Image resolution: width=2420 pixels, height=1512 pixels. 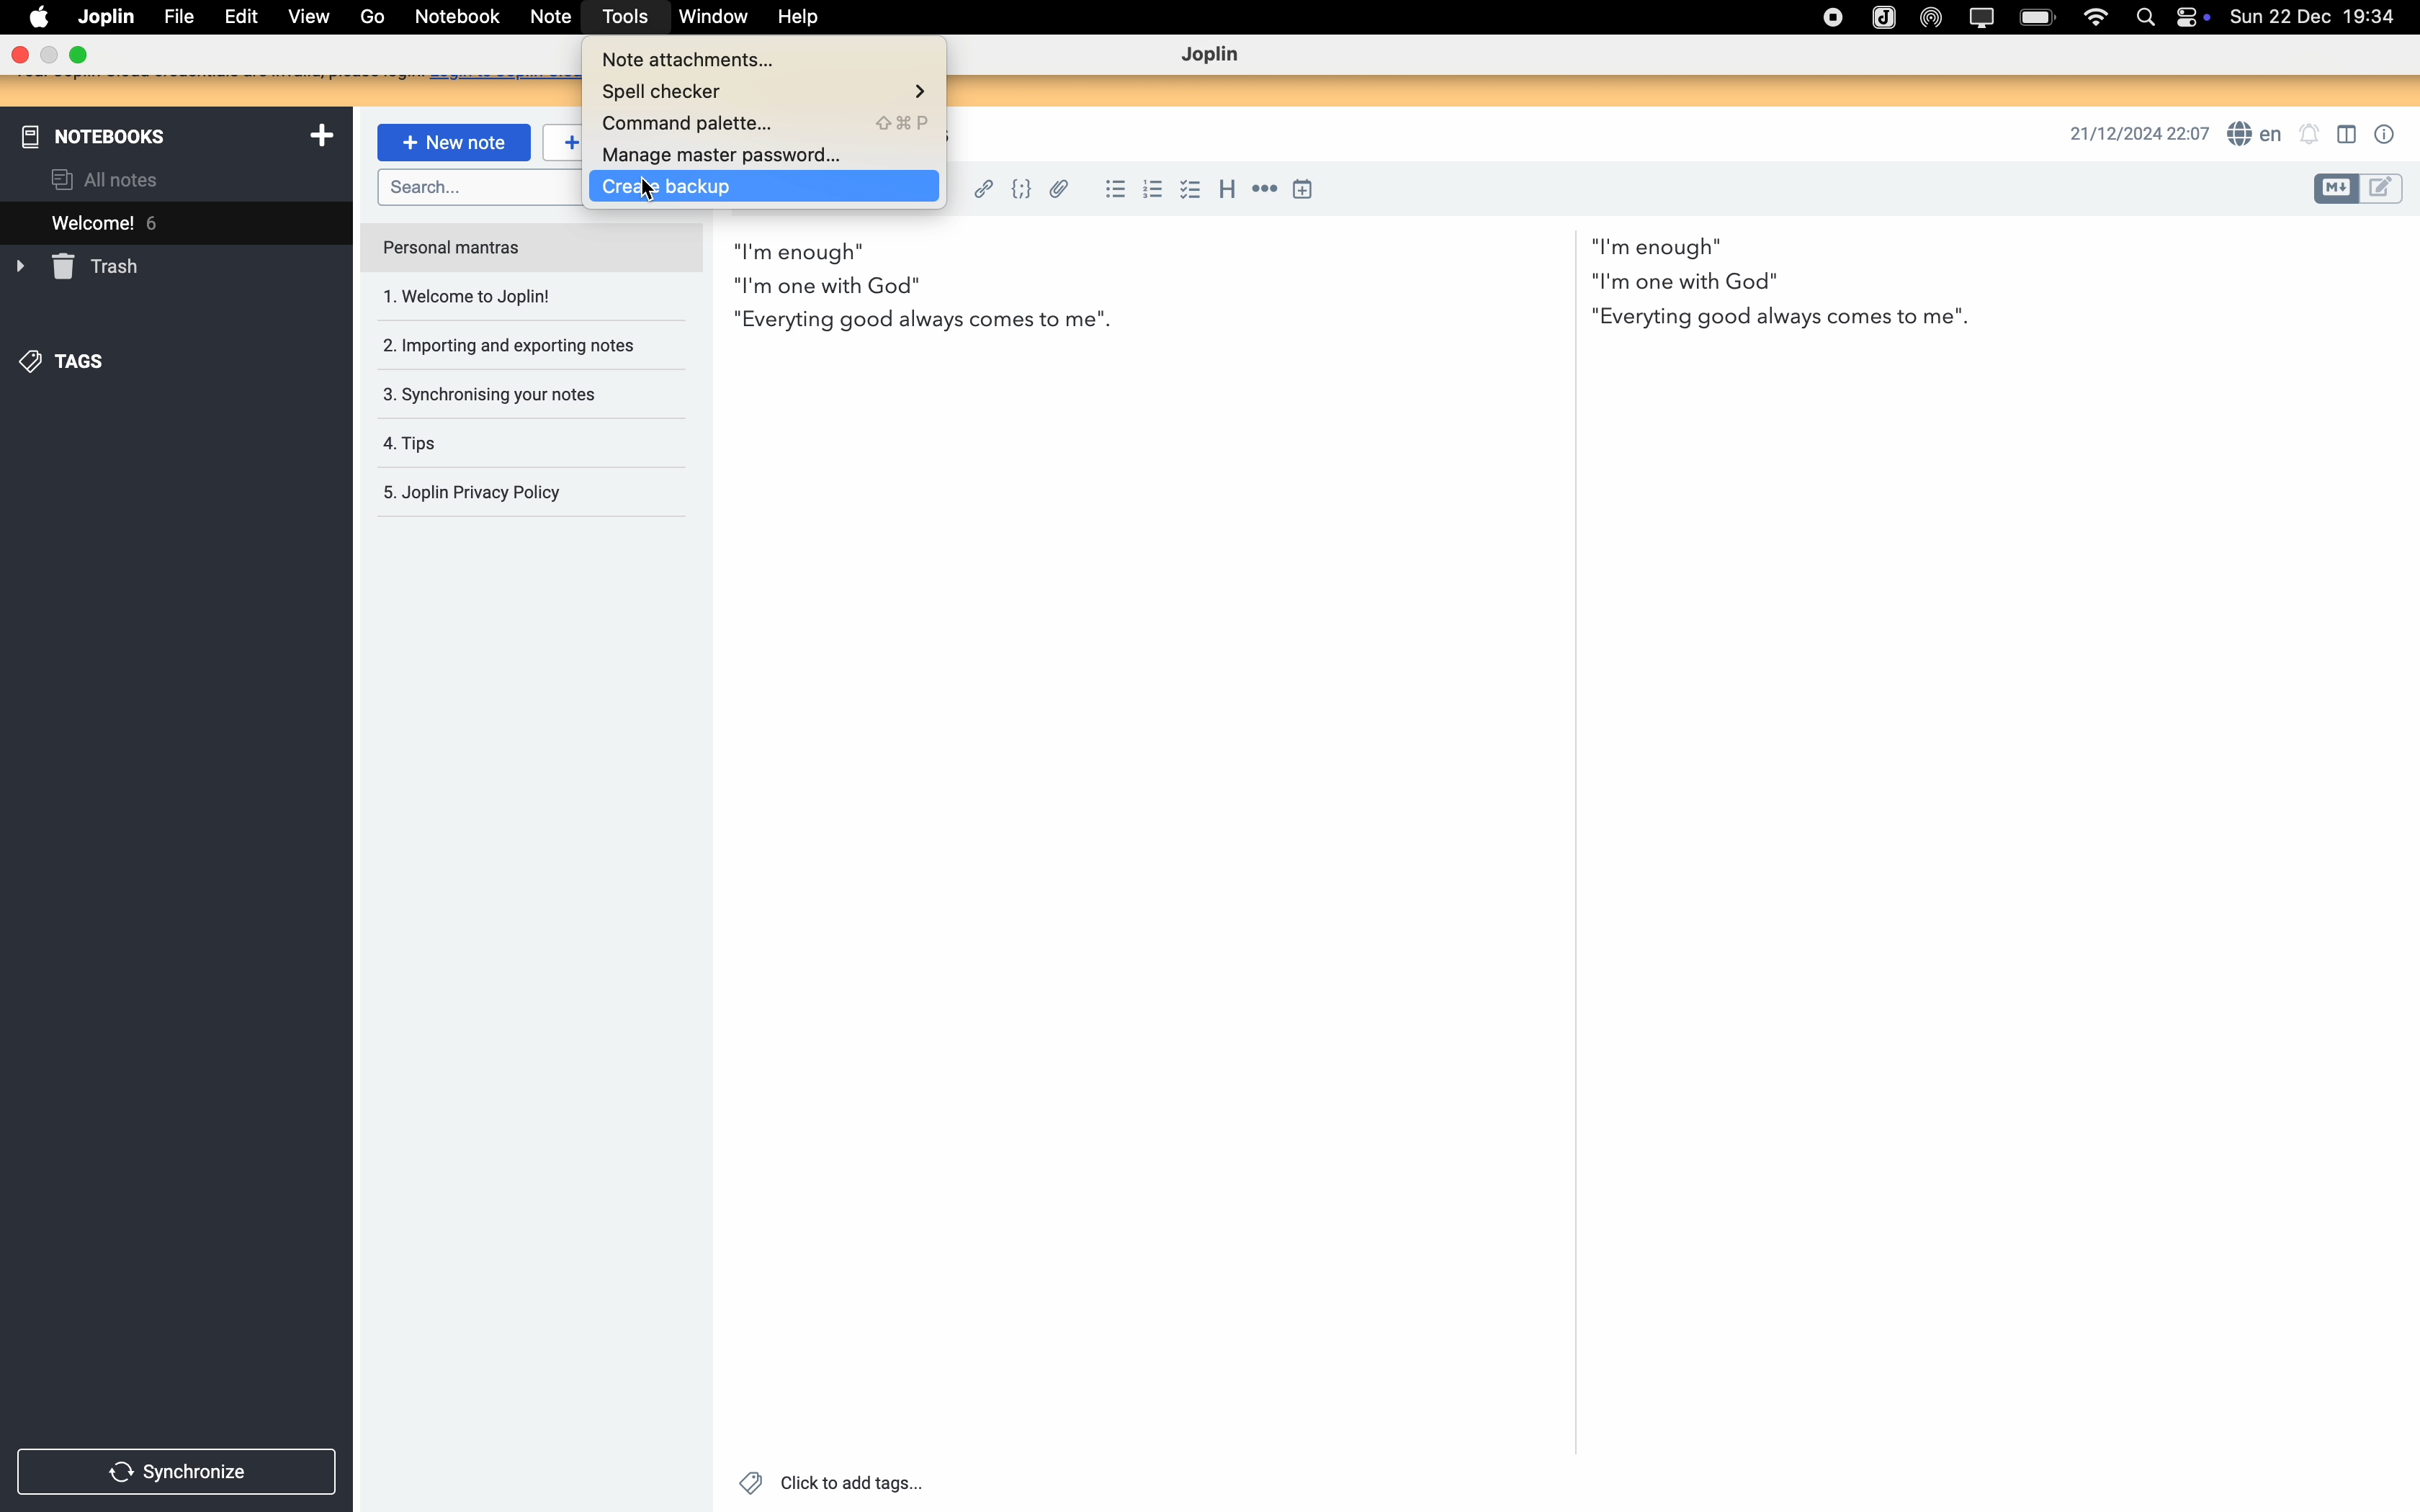 I want to click on personal mantras note, so click(x=535, y=245).